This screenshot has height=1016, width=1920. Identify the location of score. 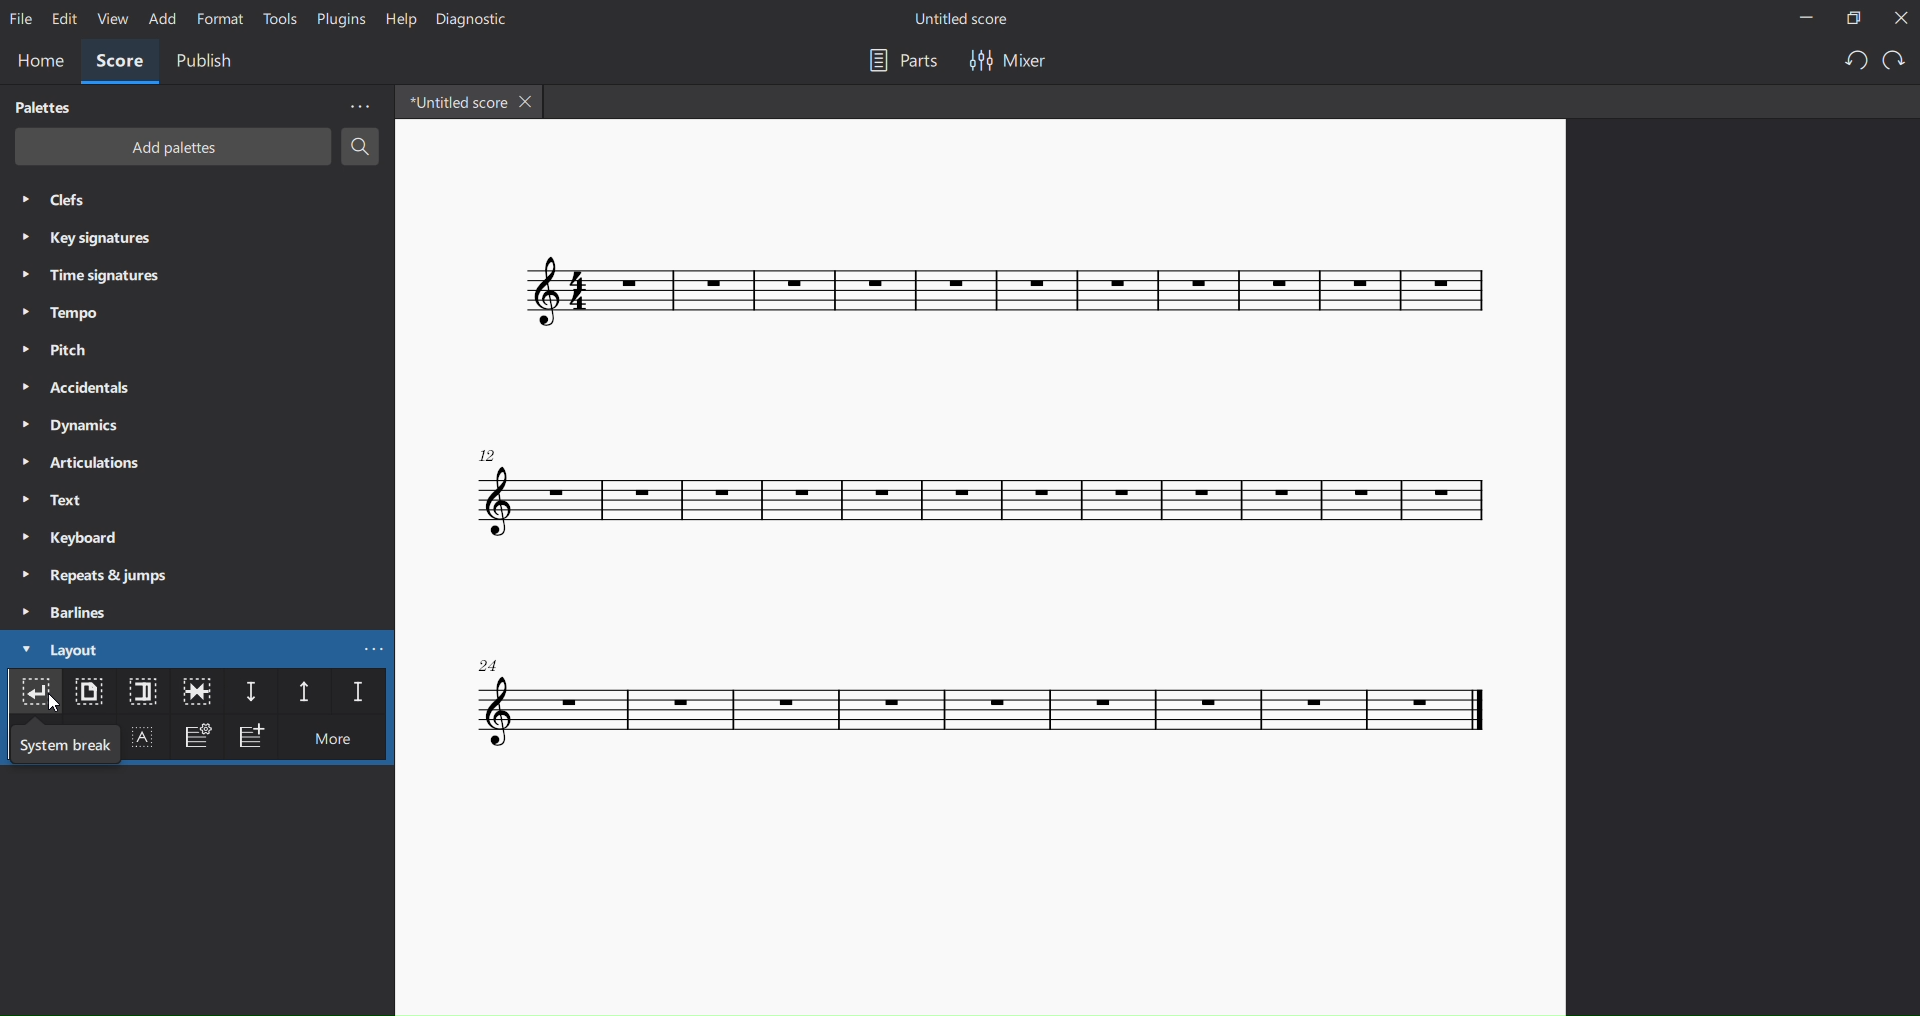
(994, 292).